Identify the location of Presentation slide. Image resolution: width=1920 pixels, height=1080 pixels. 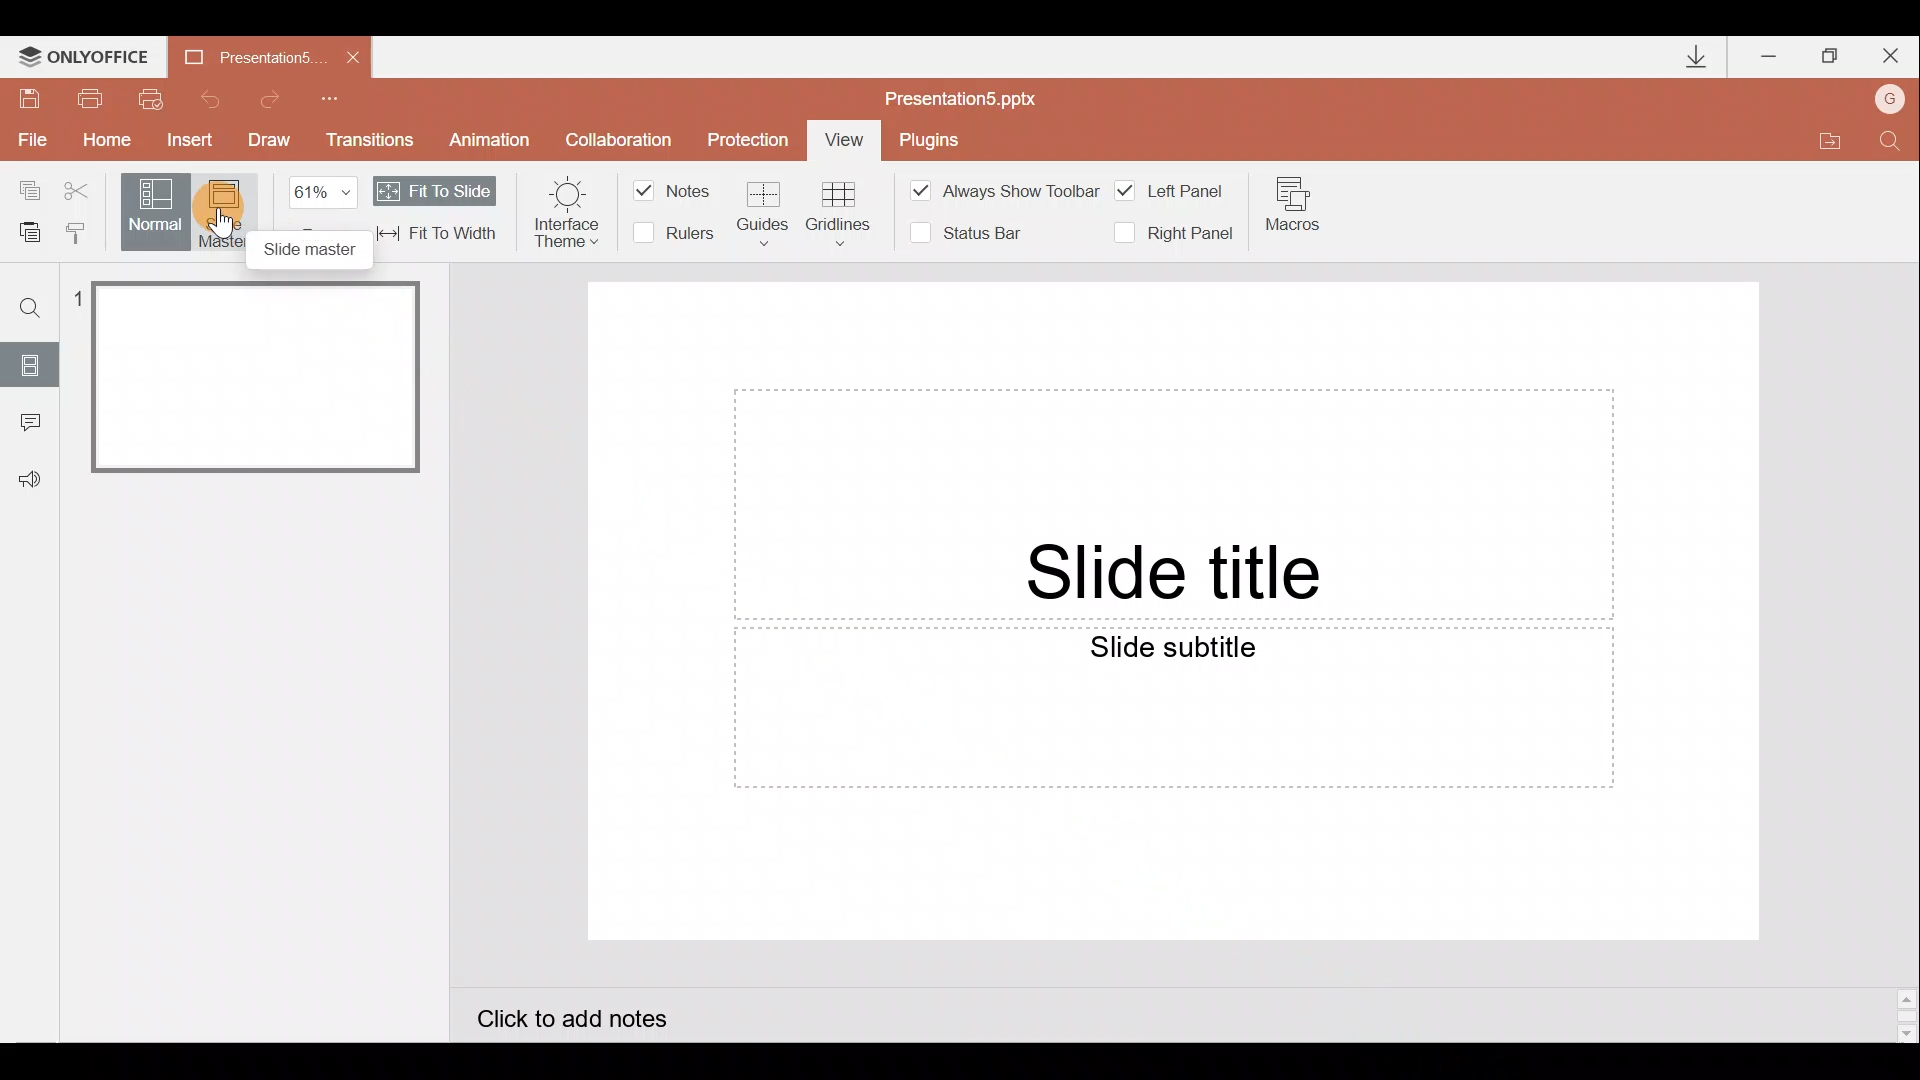
(1176, 616).